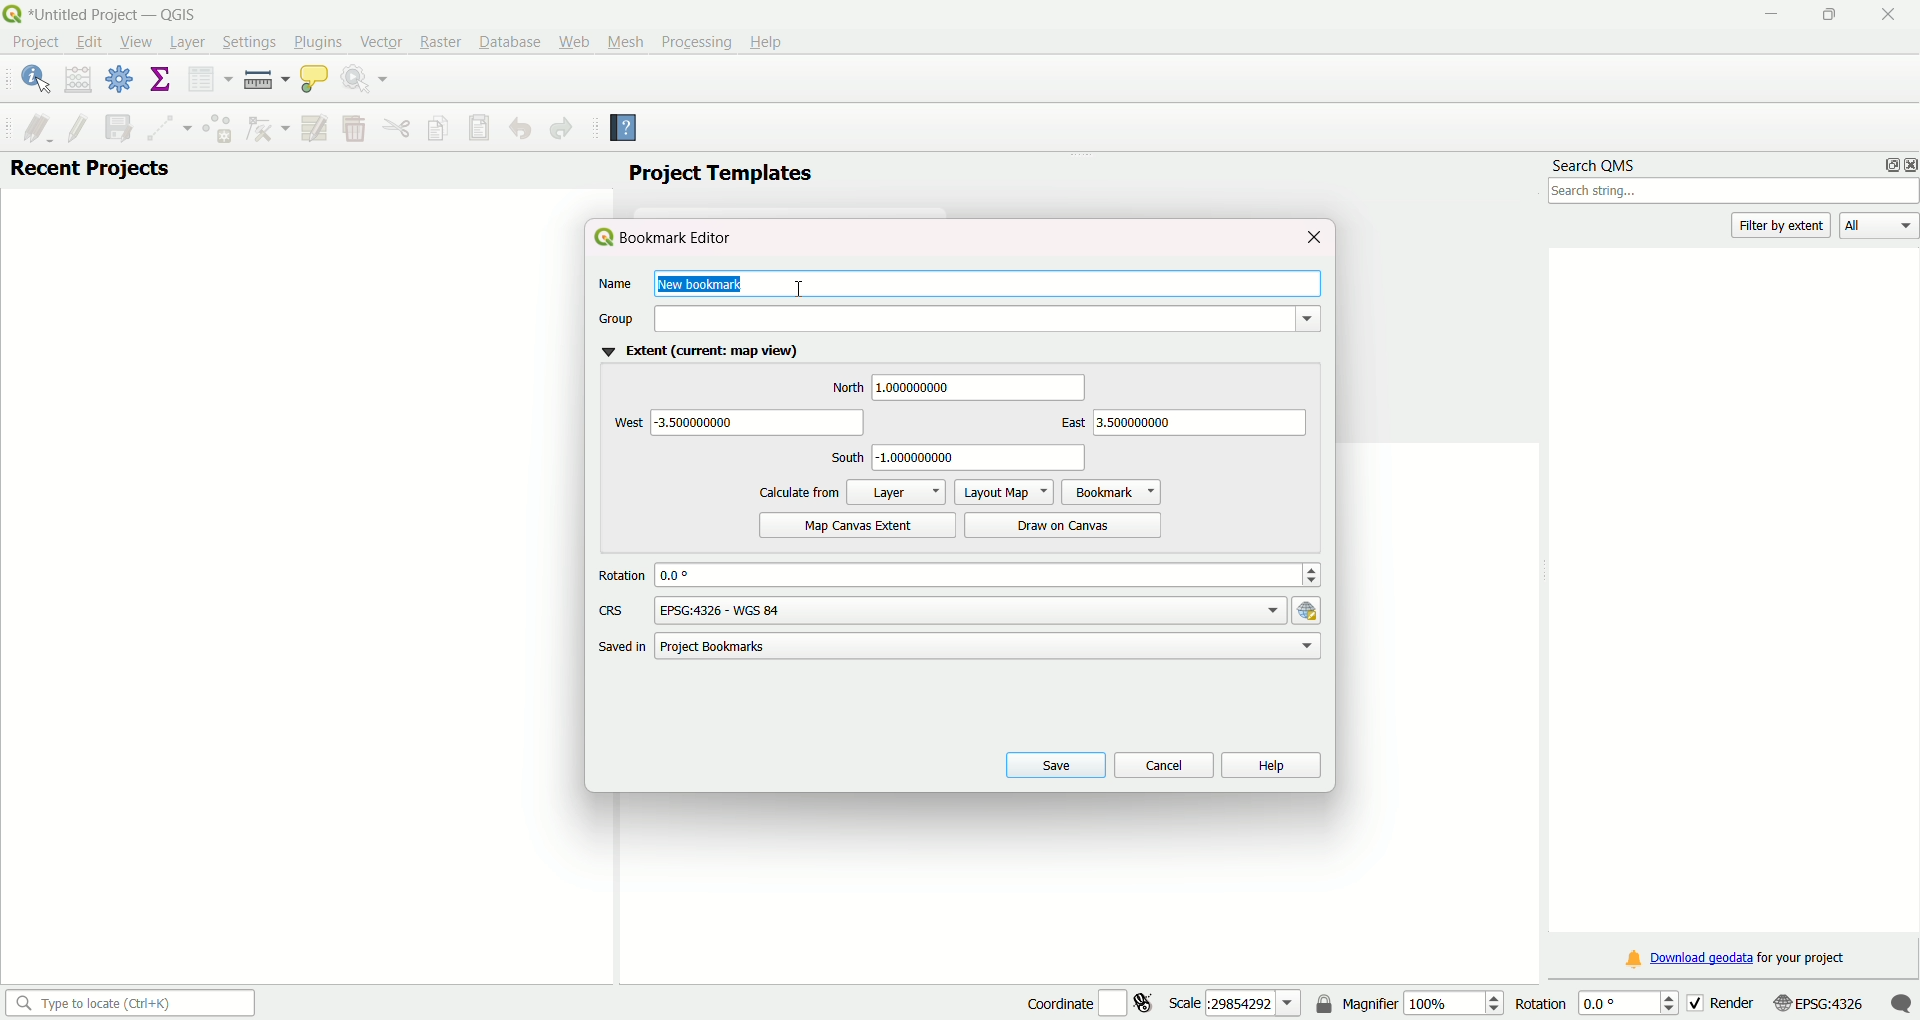 This screenshot has width=1920, height=1020. What do you see at coordinates (439, 127) in the screenshot?
I see `copy feature` at bounding box center [439, 127].